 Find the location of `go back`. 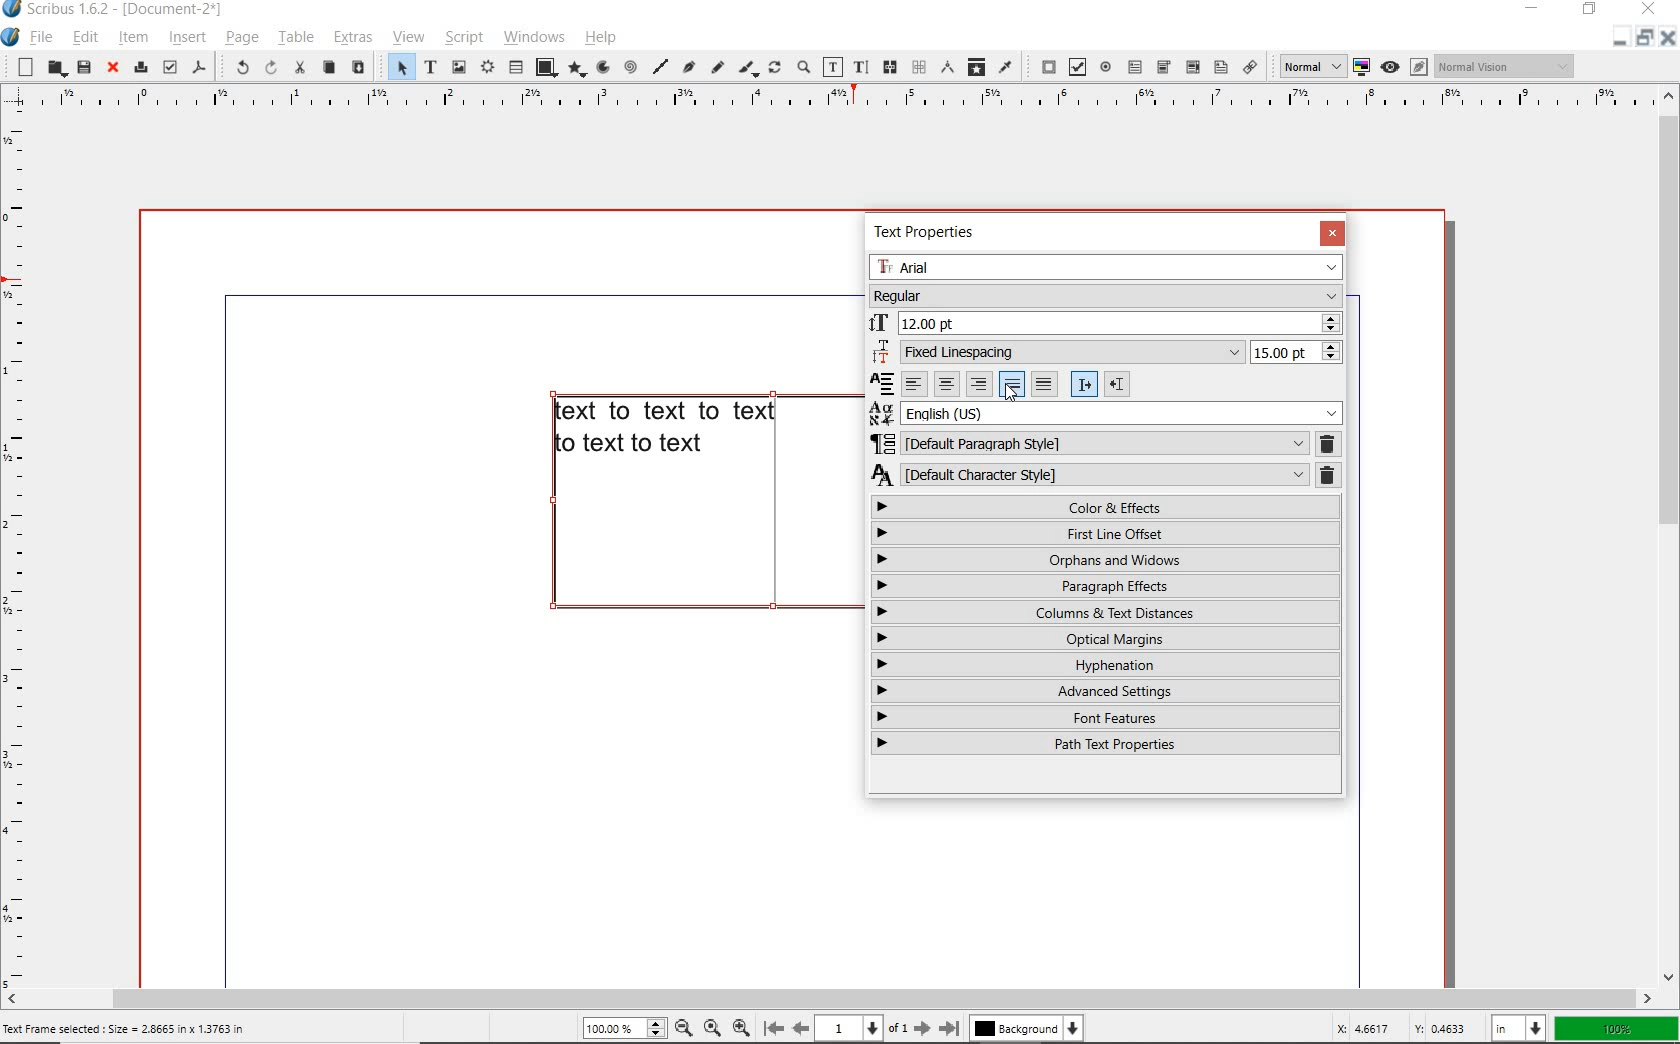

go back is located at coordinates (801, 1027).